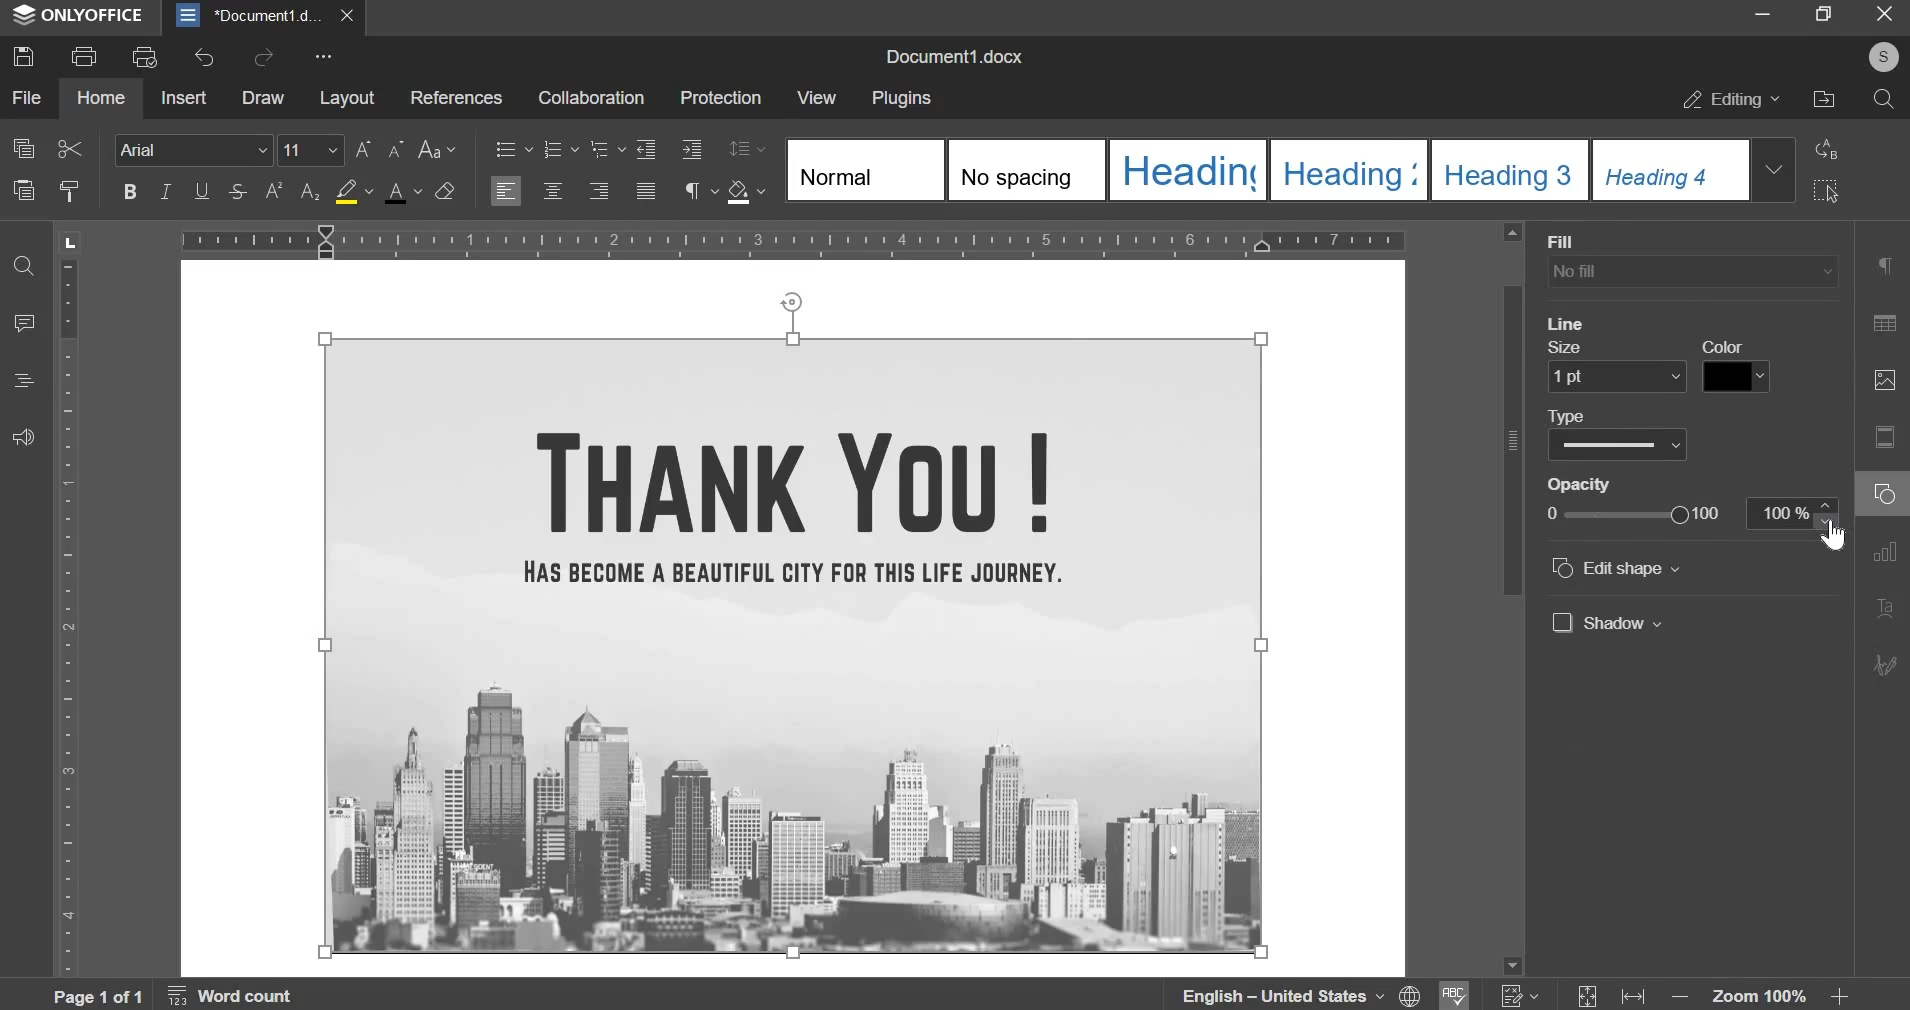  Describe the element at coordinates (1880, 267) in the screenshot. I see `Paragraph settings` at that location.